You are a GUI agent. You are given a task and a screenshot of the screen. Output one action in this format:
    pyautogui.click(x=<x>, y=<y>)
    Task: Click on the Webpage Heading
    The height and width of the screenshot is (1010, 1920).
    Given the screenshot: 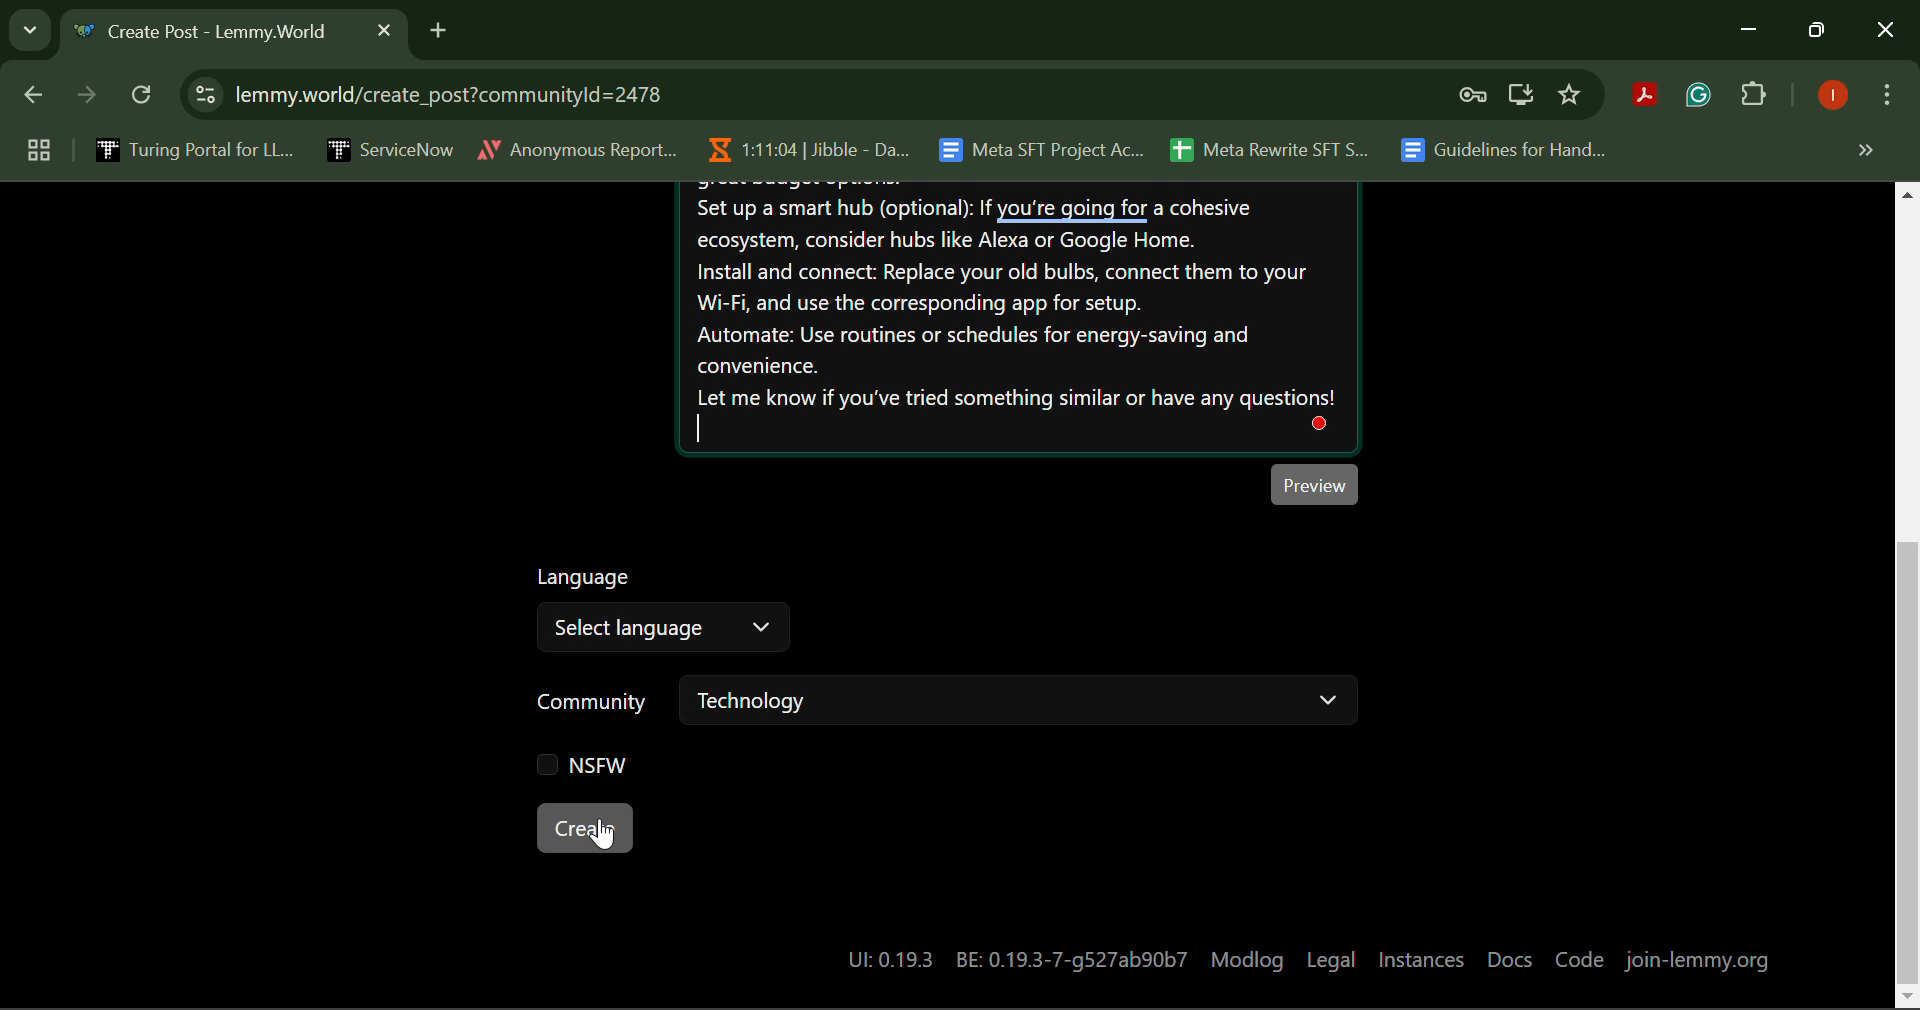 What is the action you would take?
    pyautogui.click(x=212, y=34)
    